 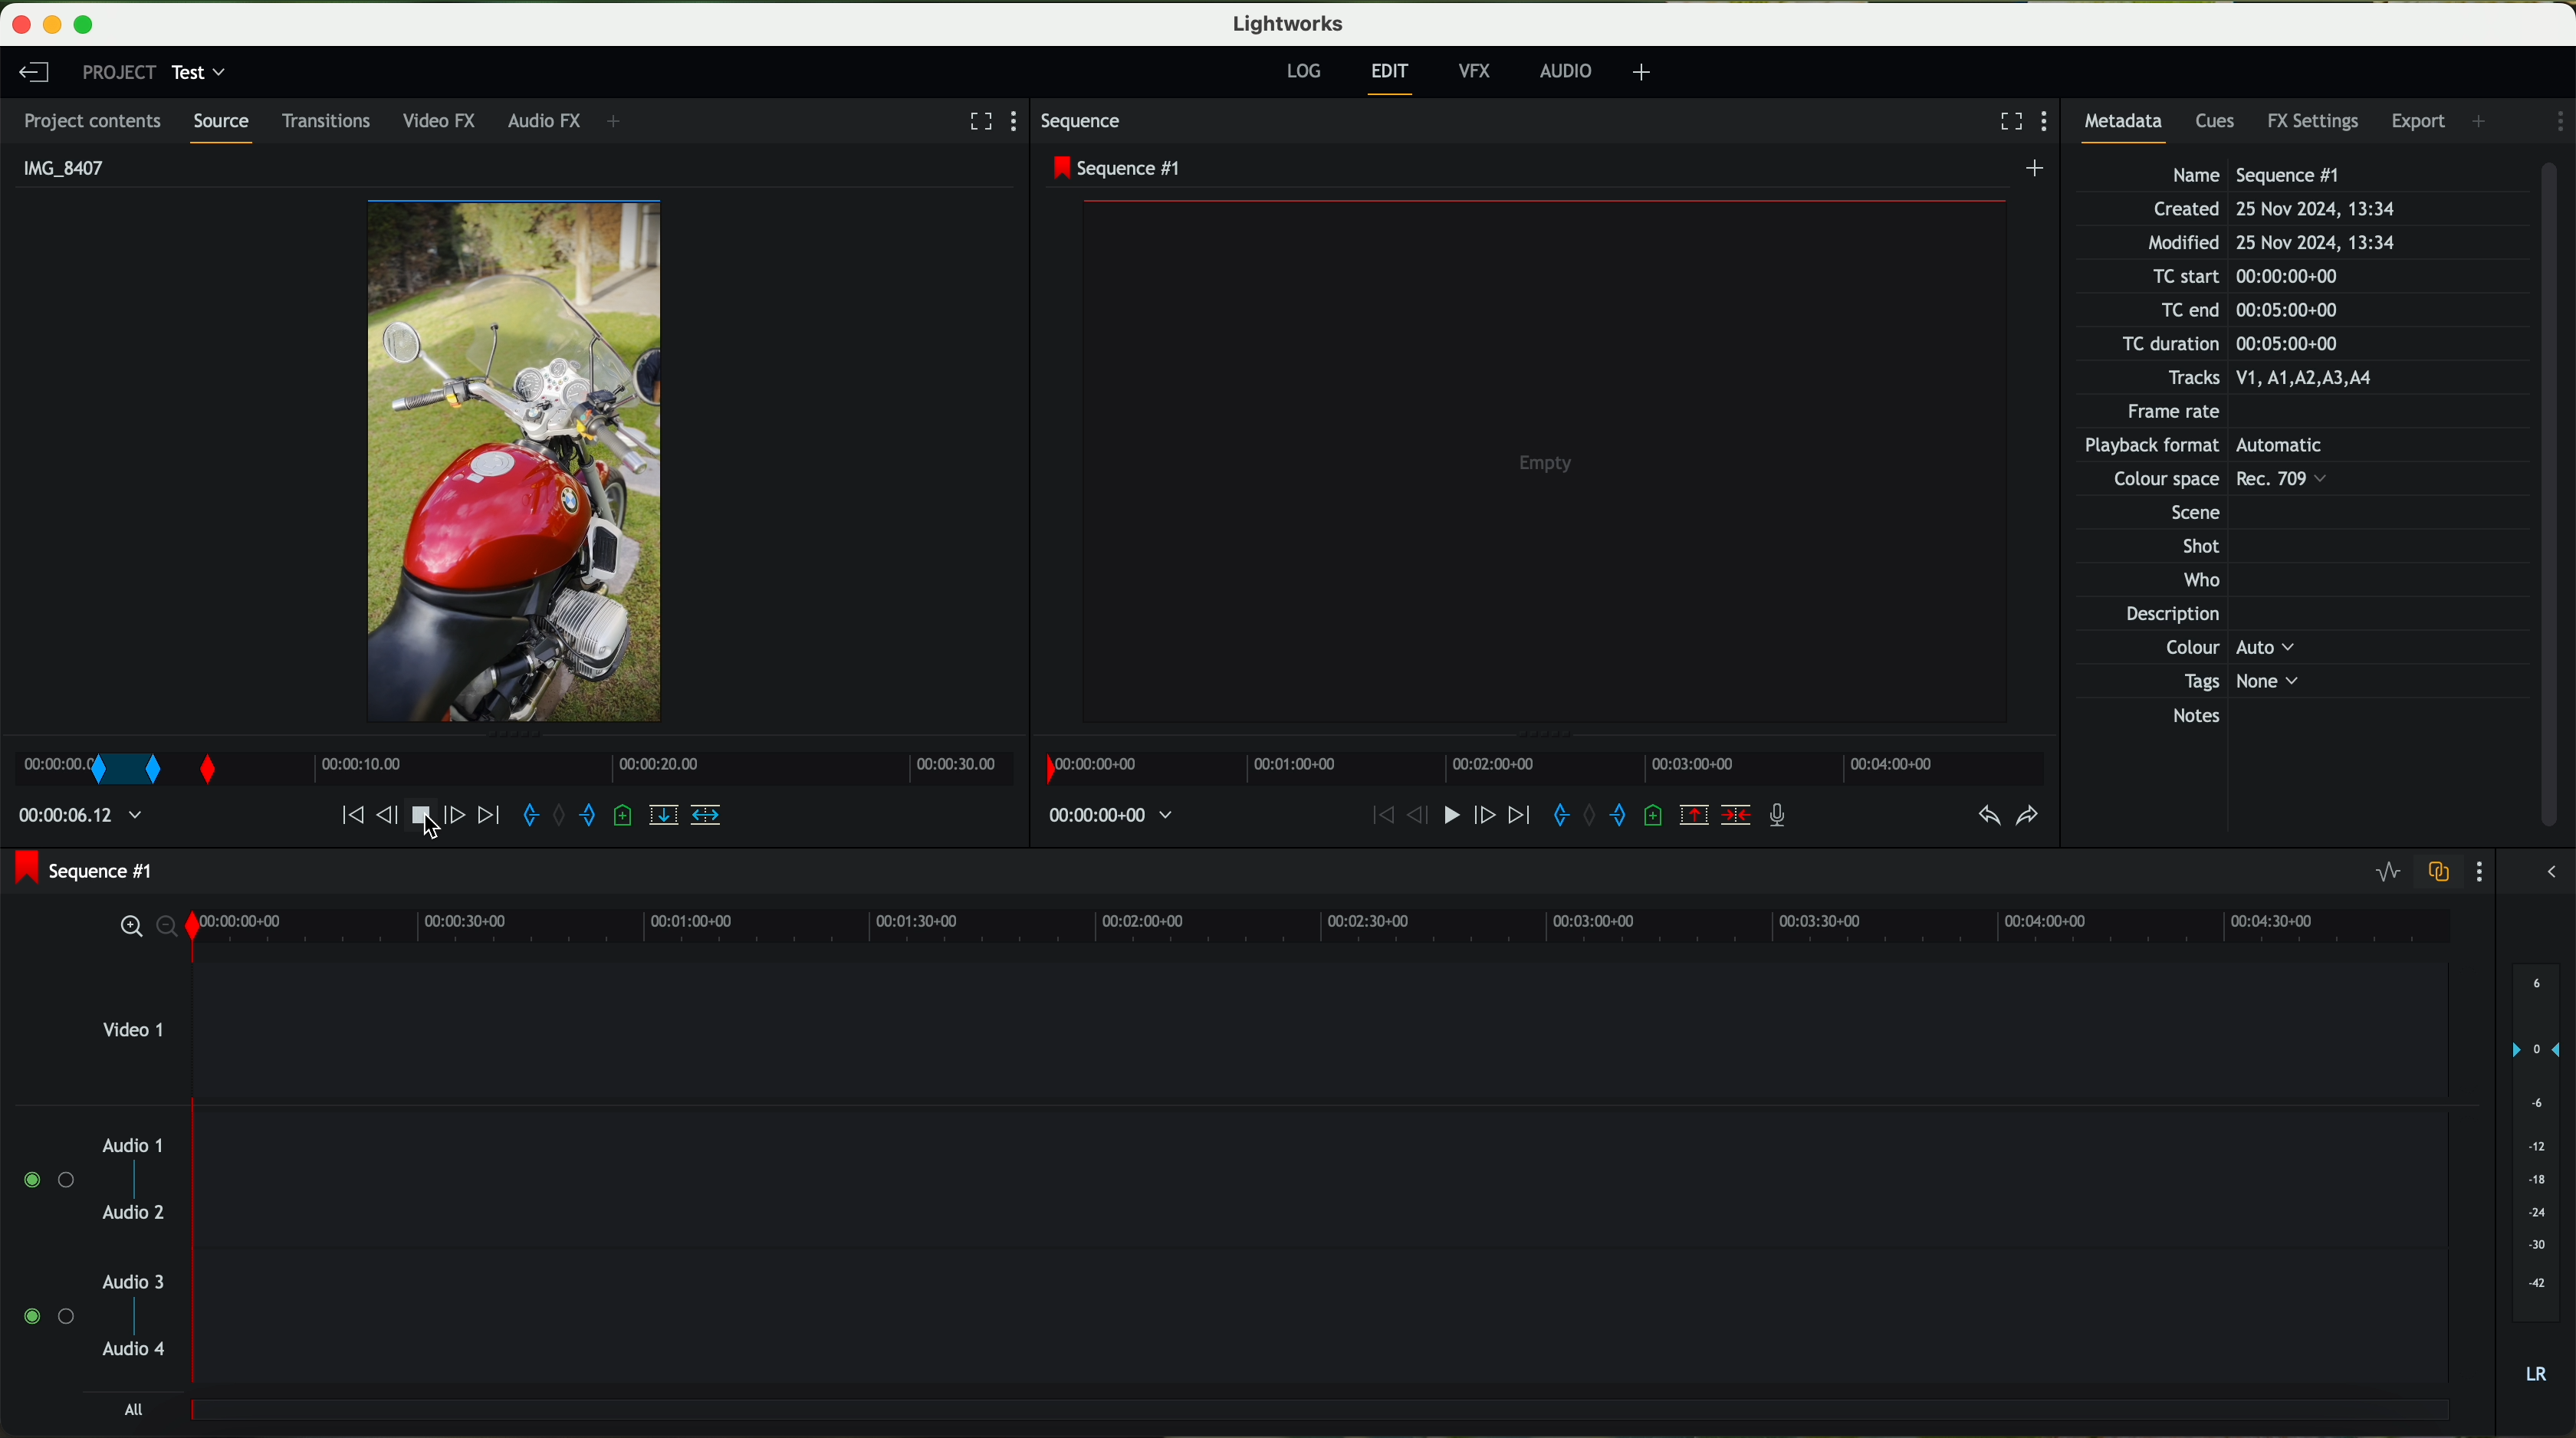 I want to click on redo, so click(x=2027, y=818).